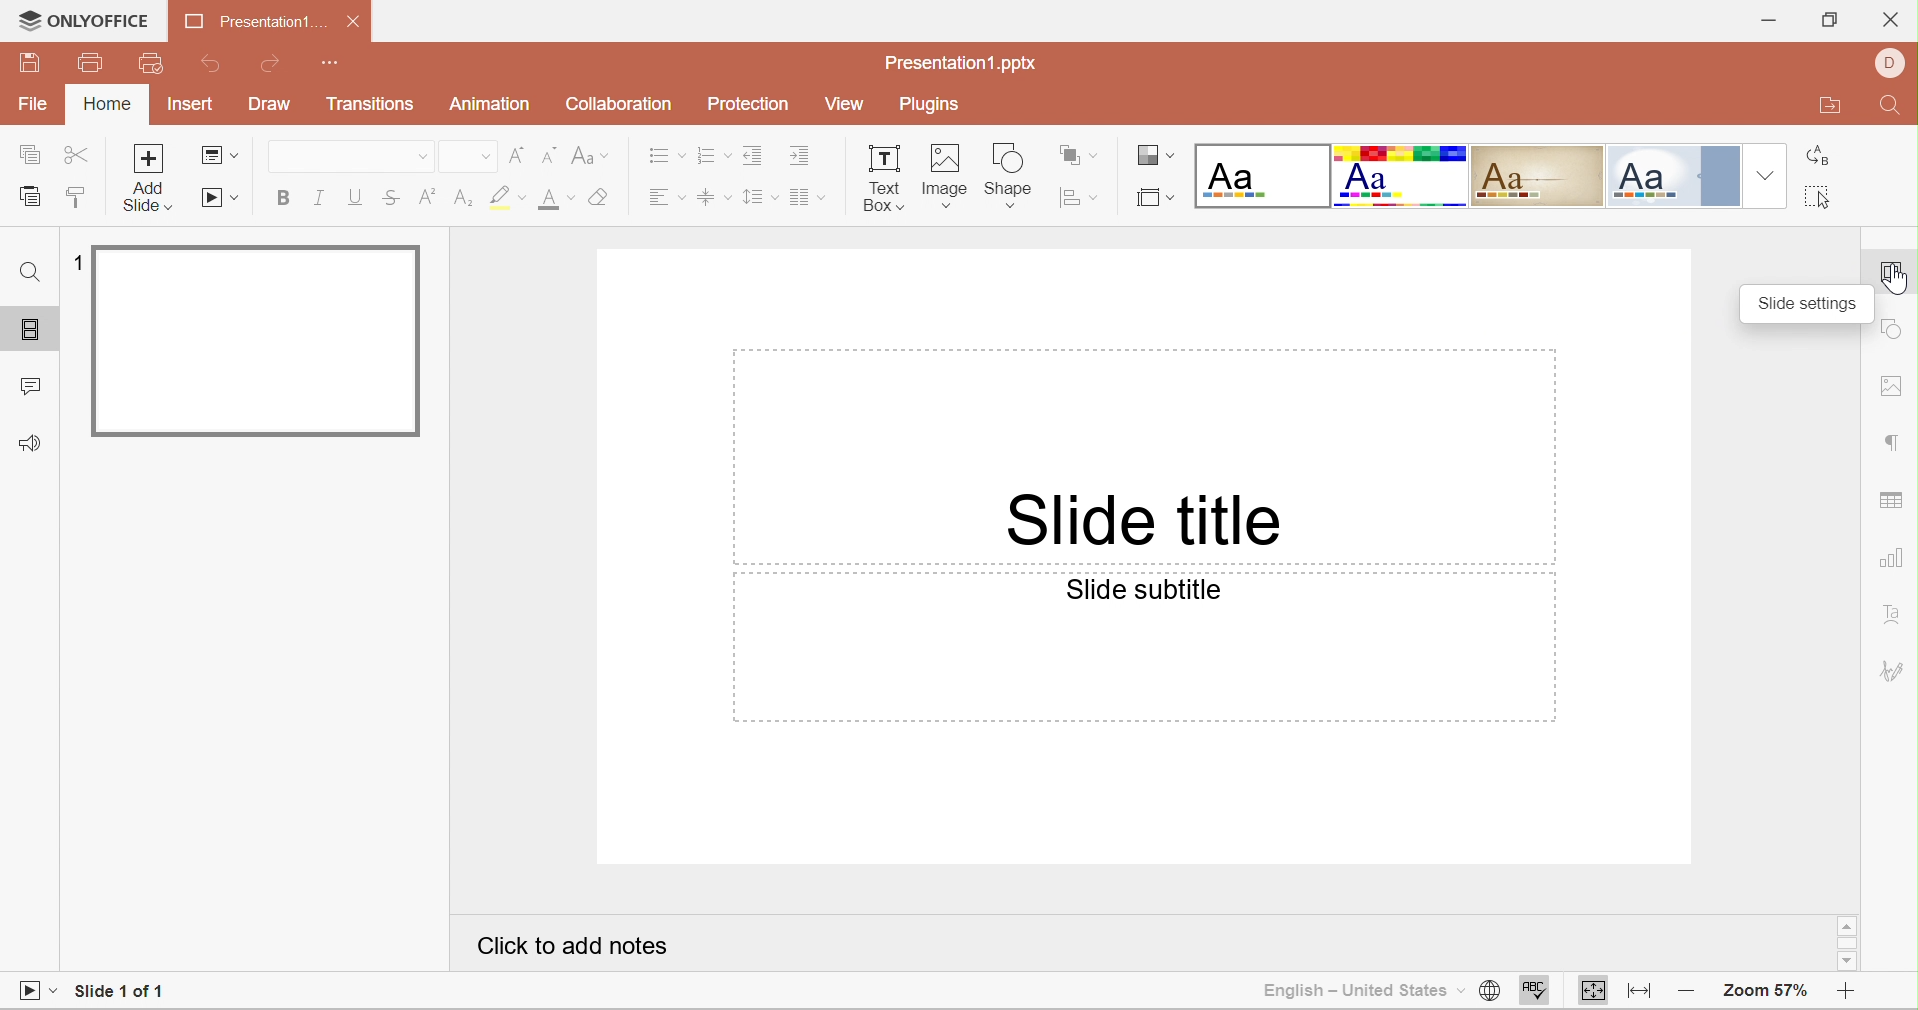 This screenshot has width=1918, height=1010. Describe the element at coordinates (1896, 615) in the screenshot. I see `Text Art settings` at that location.